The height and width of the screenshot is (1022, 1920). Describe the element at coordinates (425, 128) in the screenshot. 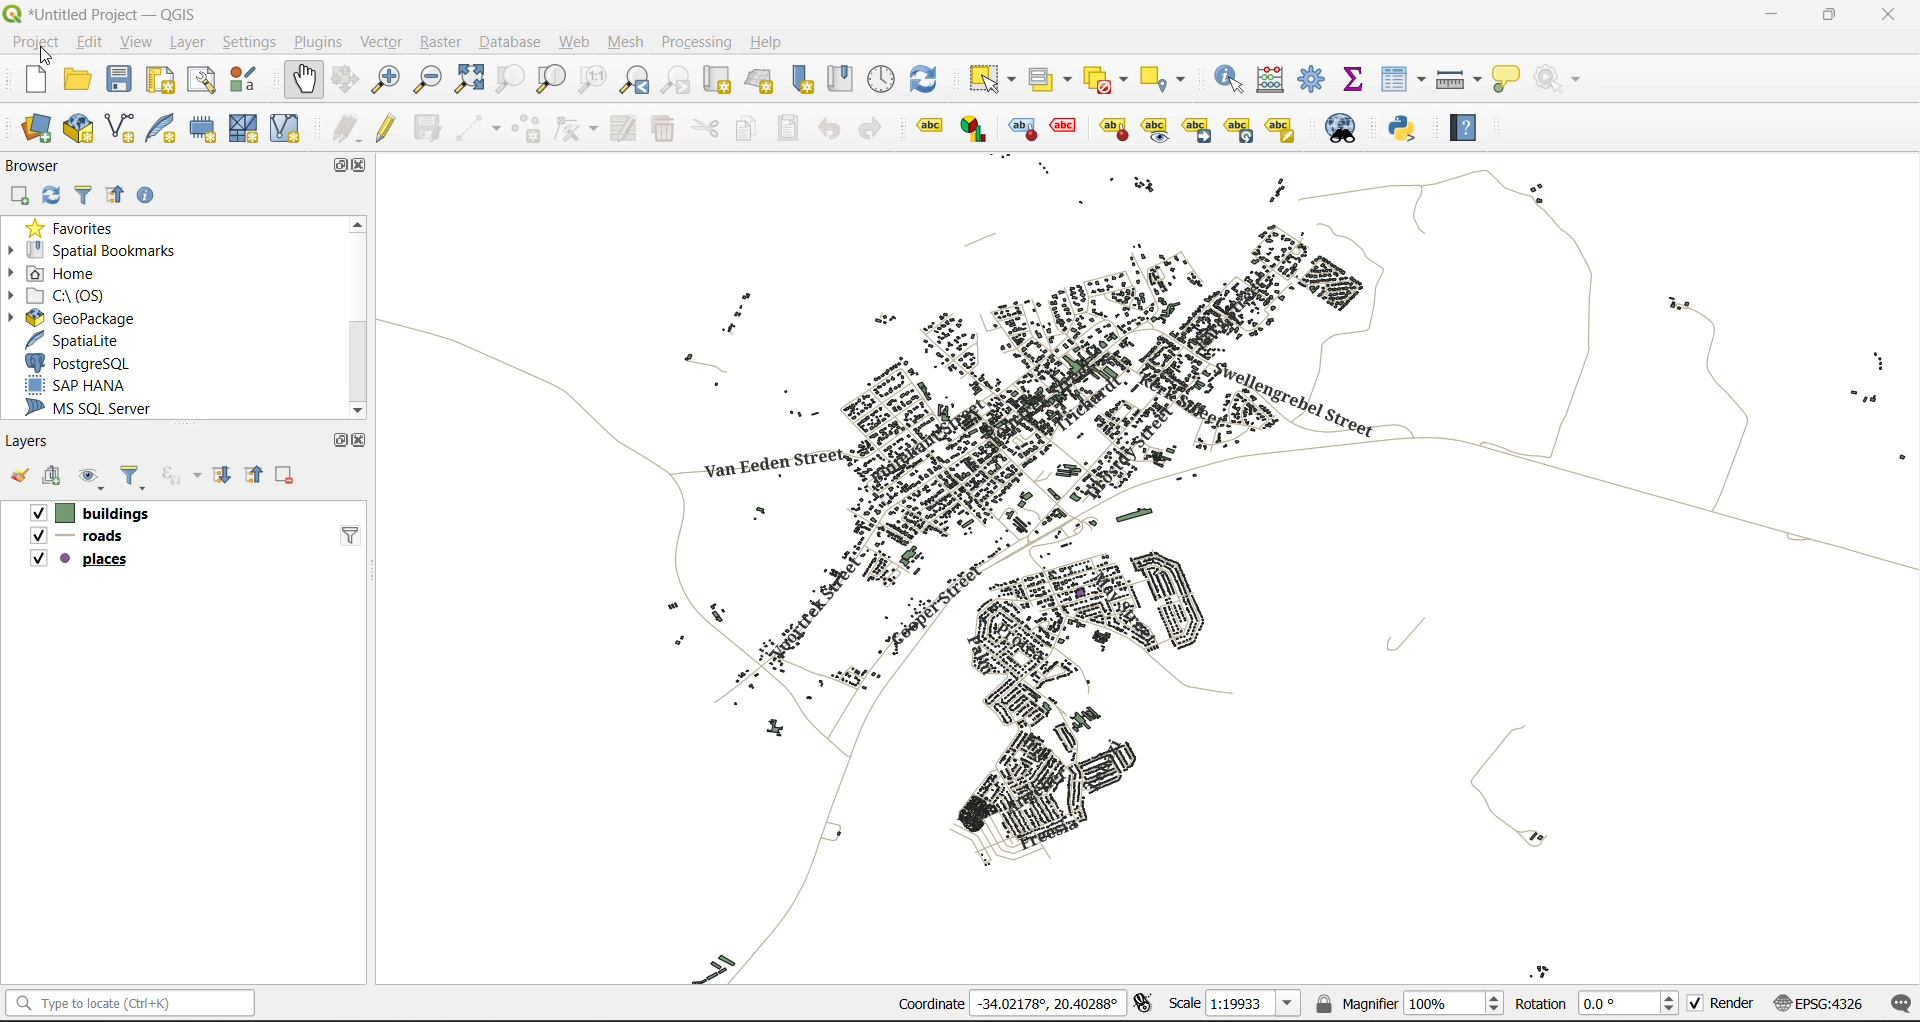

I see `save edits` at that location.